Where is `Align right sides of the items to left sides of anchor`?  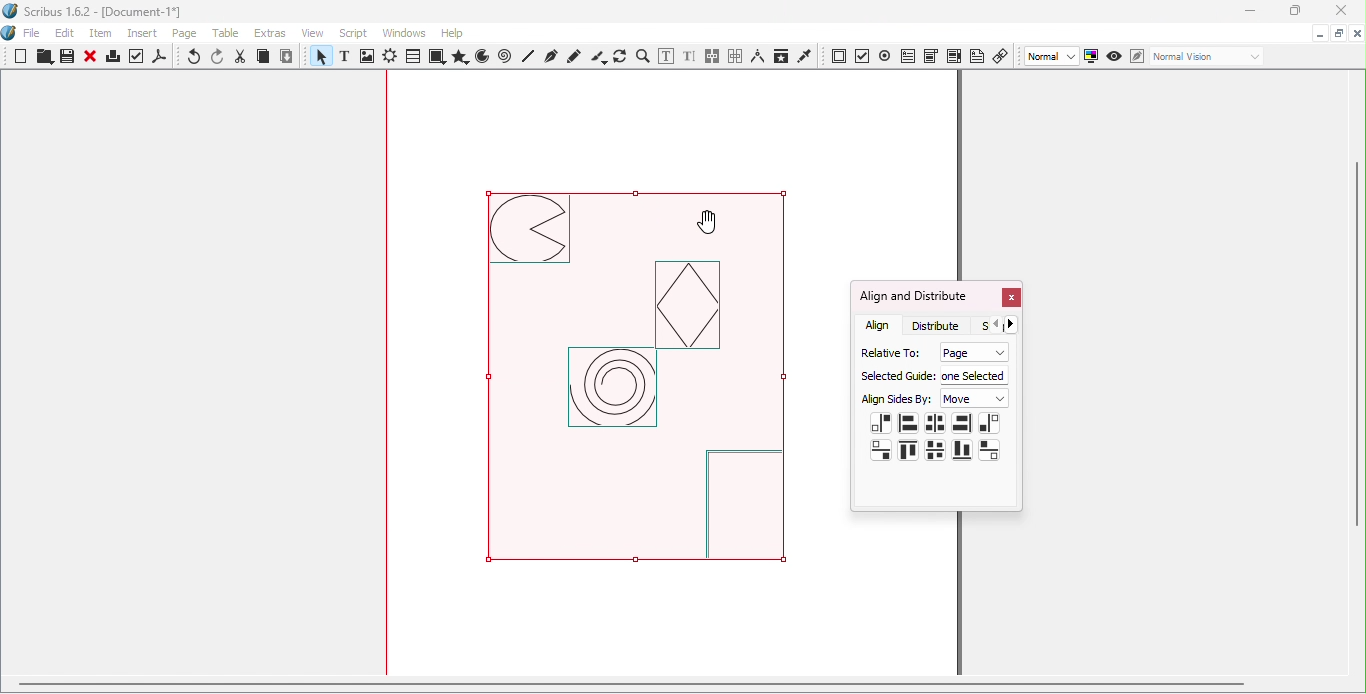
Align right sides of the items to left sides of anchor is located at coordinates (881, 424).